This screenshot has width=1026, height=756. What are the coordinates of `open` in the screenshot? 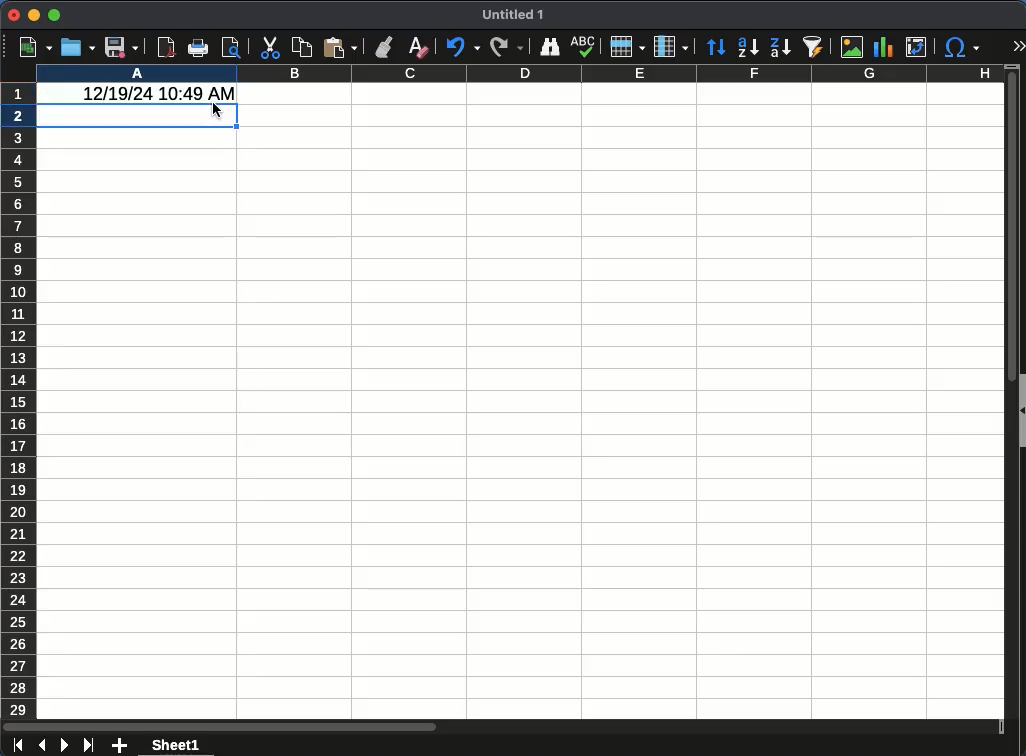 It's located at (78, 48).